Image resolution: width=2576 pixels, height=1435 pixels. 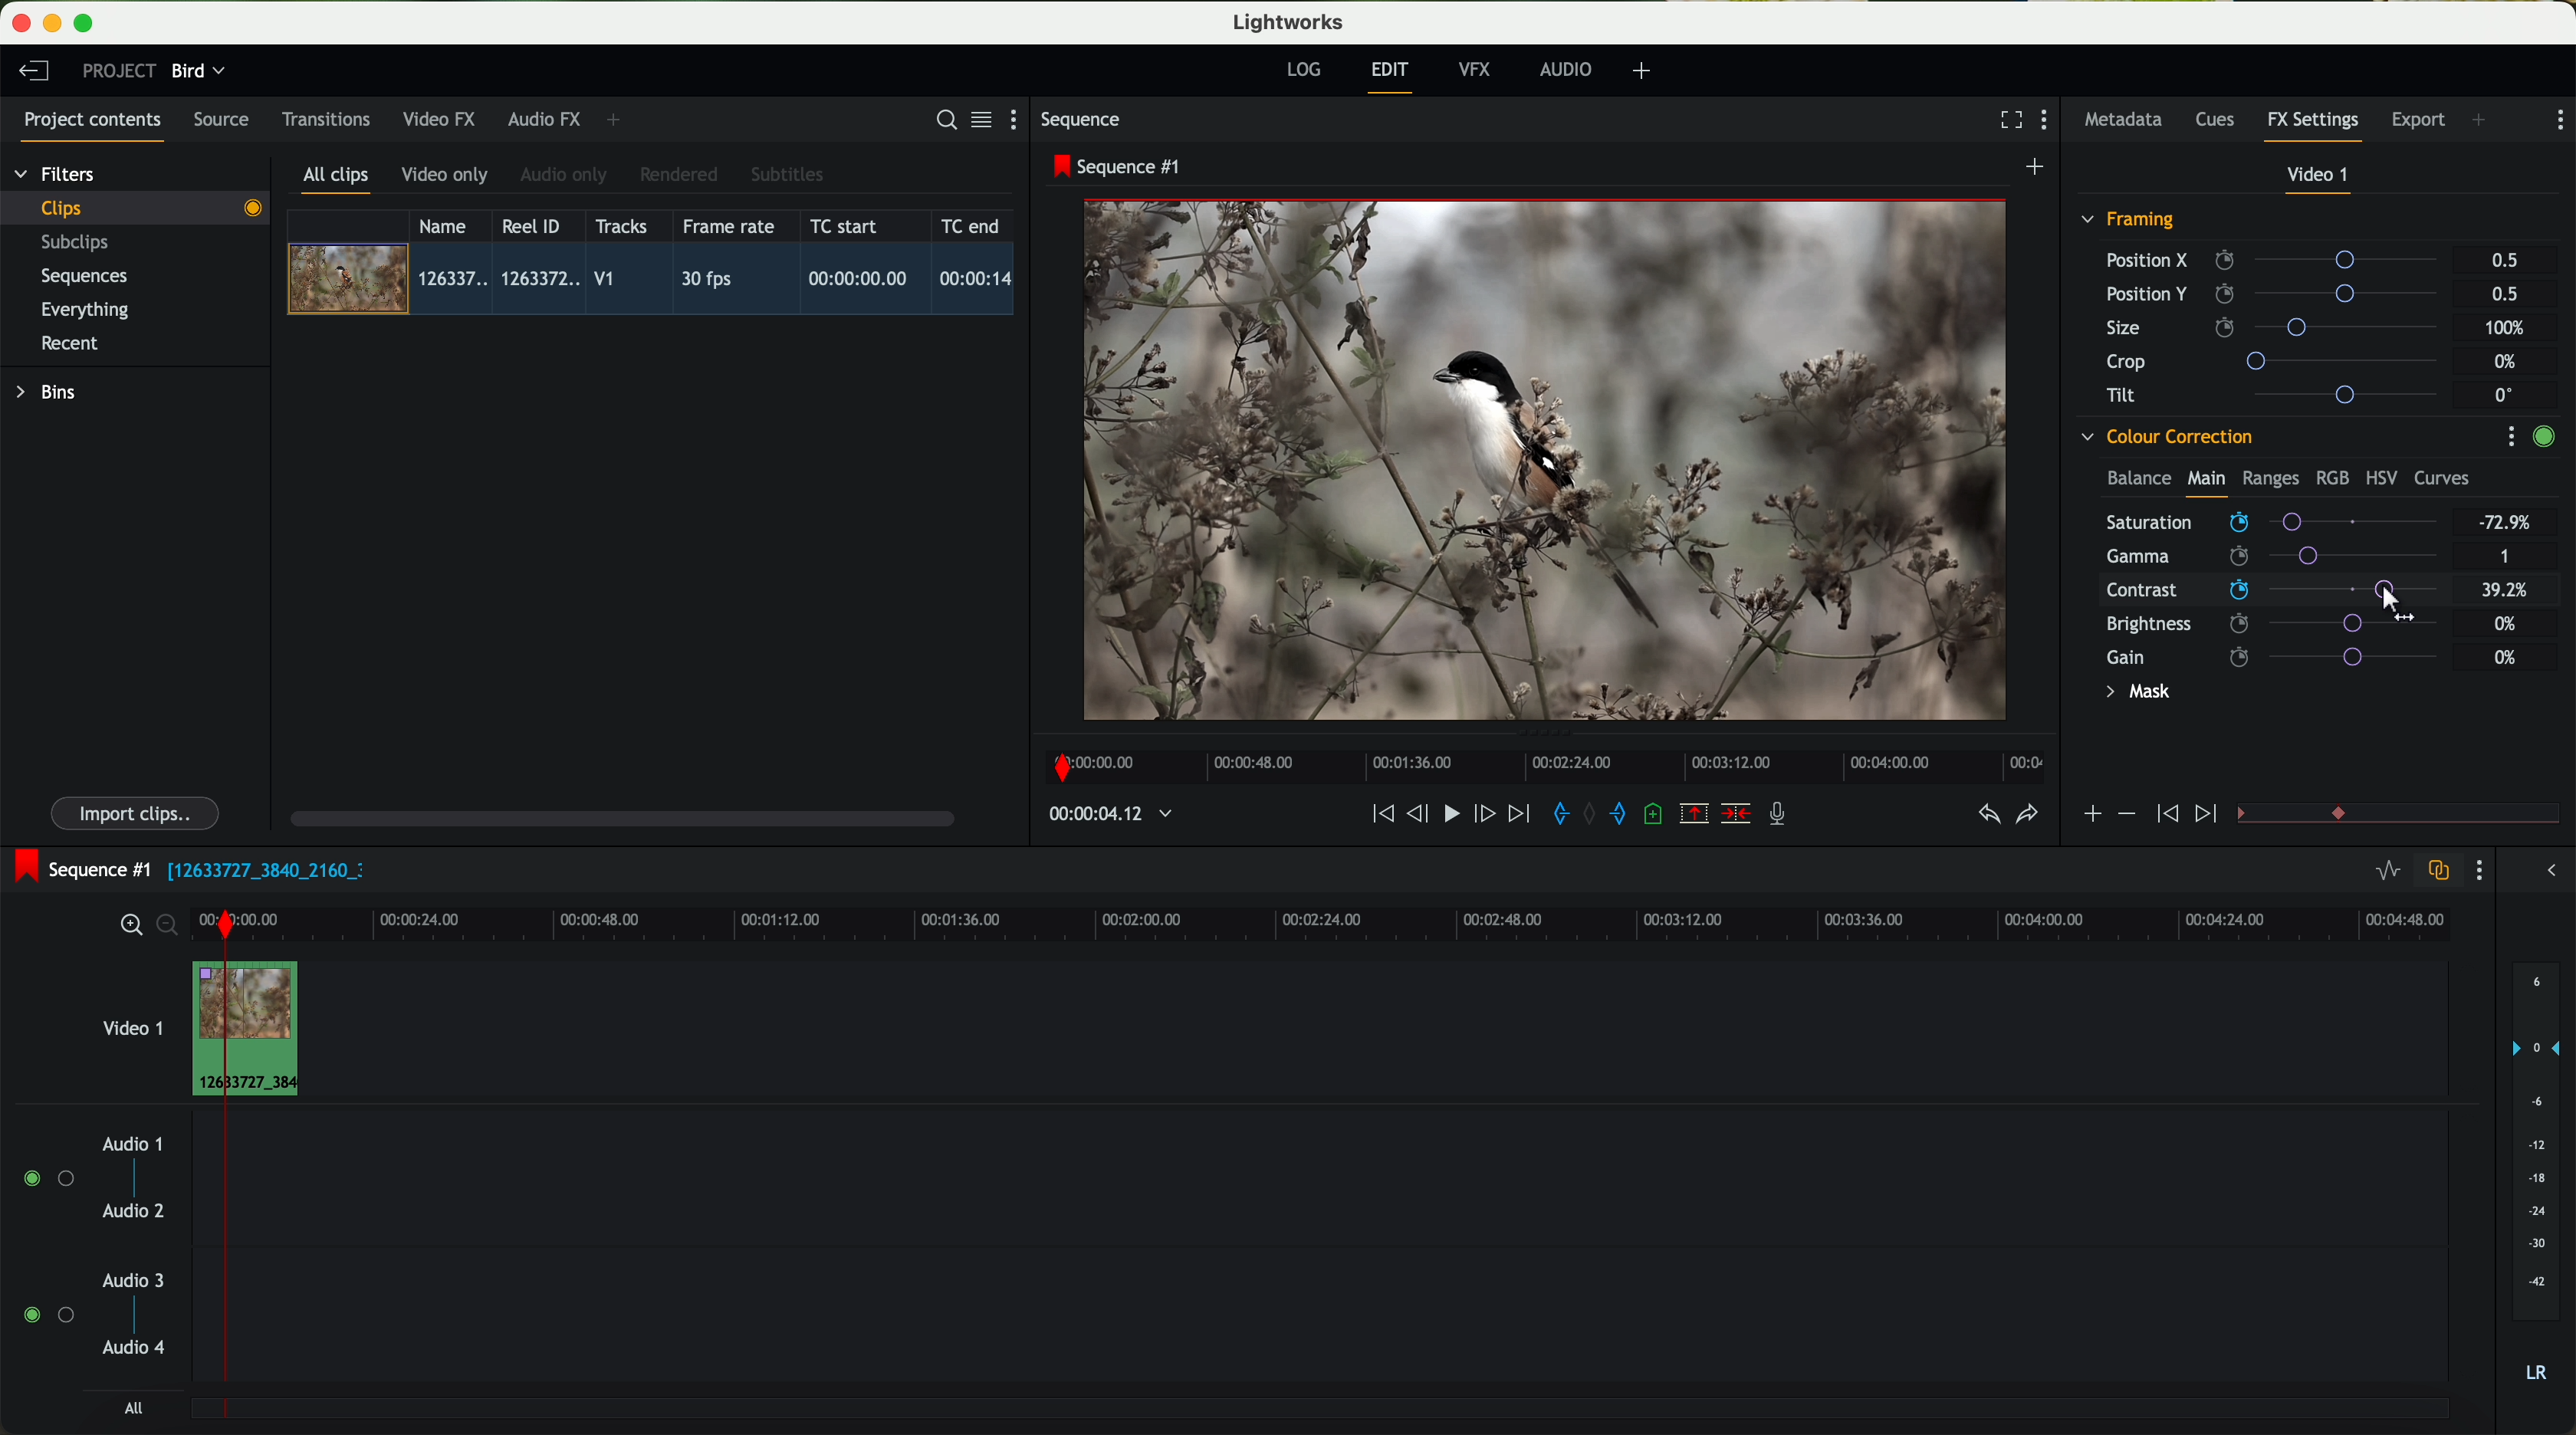 I want to click on mouse down, so click(x=2394, y=601).